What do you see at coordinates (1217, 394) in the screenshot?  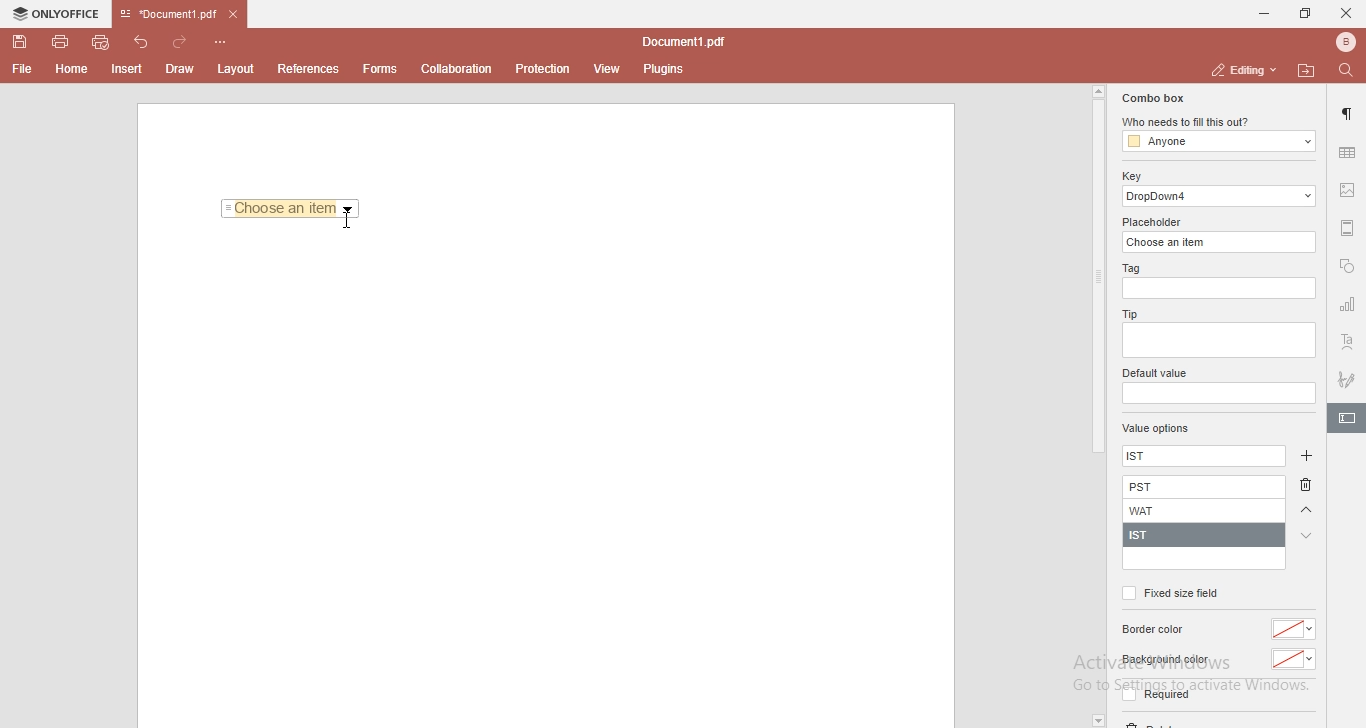 I see `empty box` at bounding box center [1217, 394].